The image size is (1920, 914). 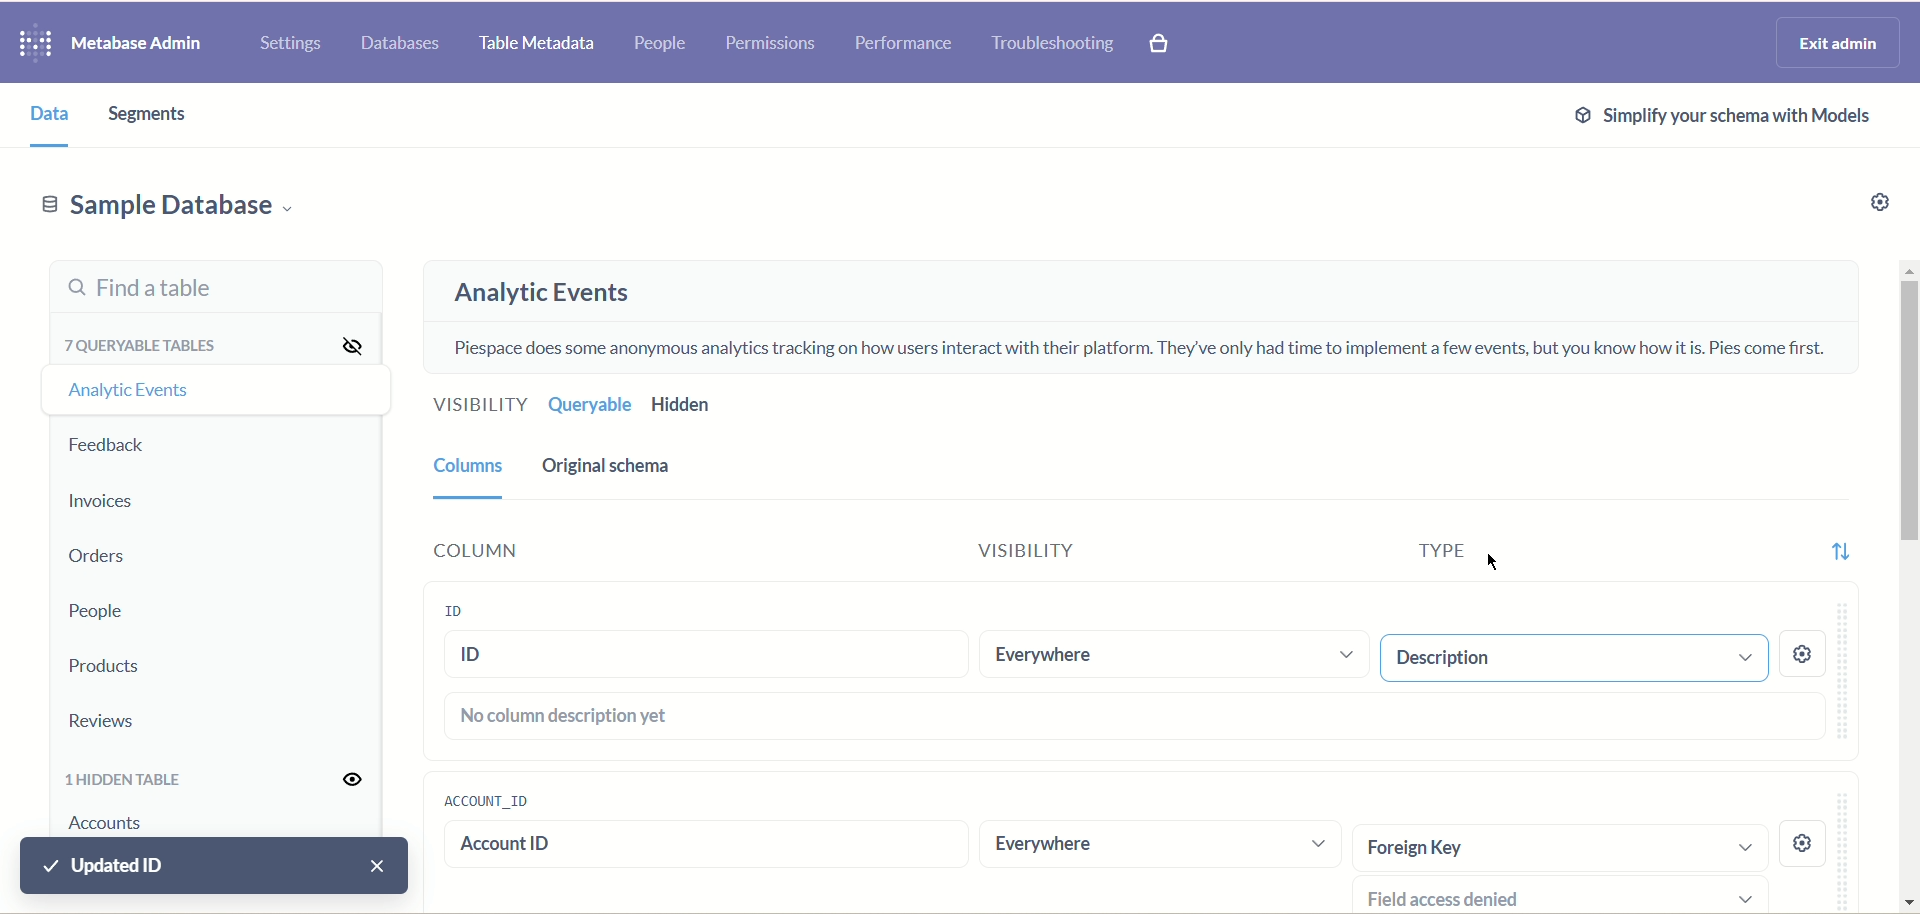 I want to click on hidden, so click(x=719, y=407).